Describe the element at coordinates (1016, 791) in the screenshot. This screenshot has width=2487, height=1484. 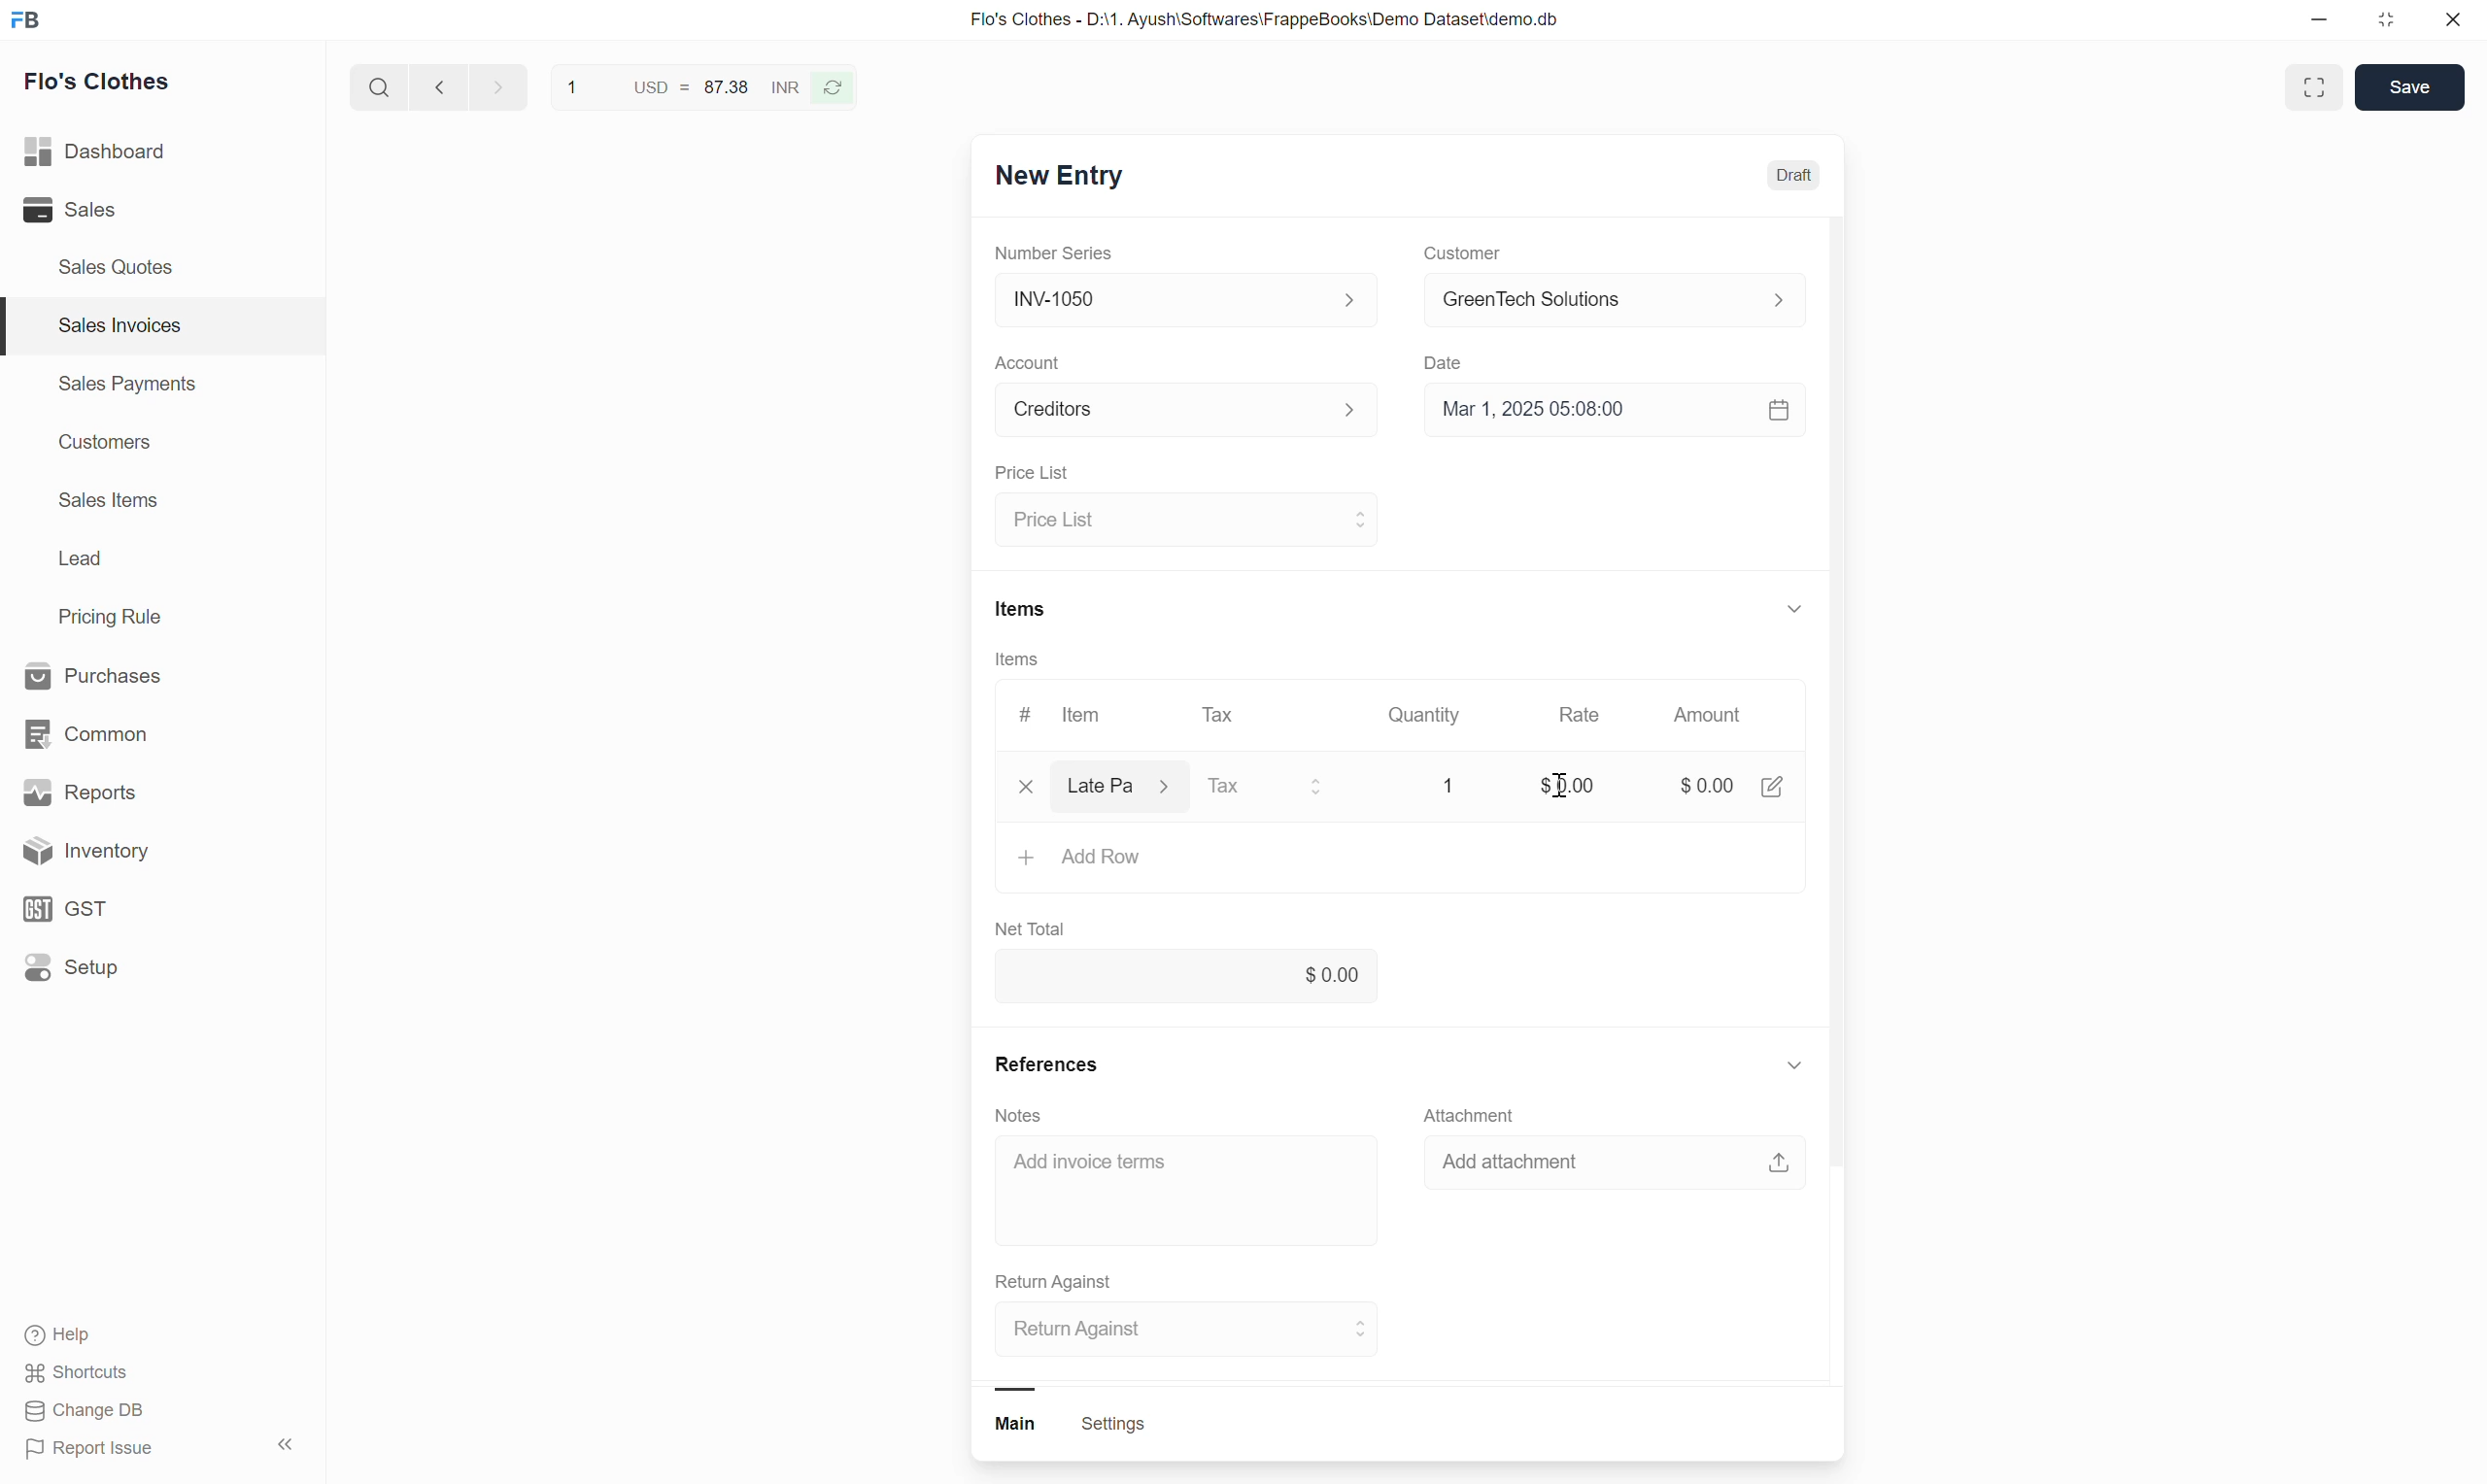
I see `close ` at that location.